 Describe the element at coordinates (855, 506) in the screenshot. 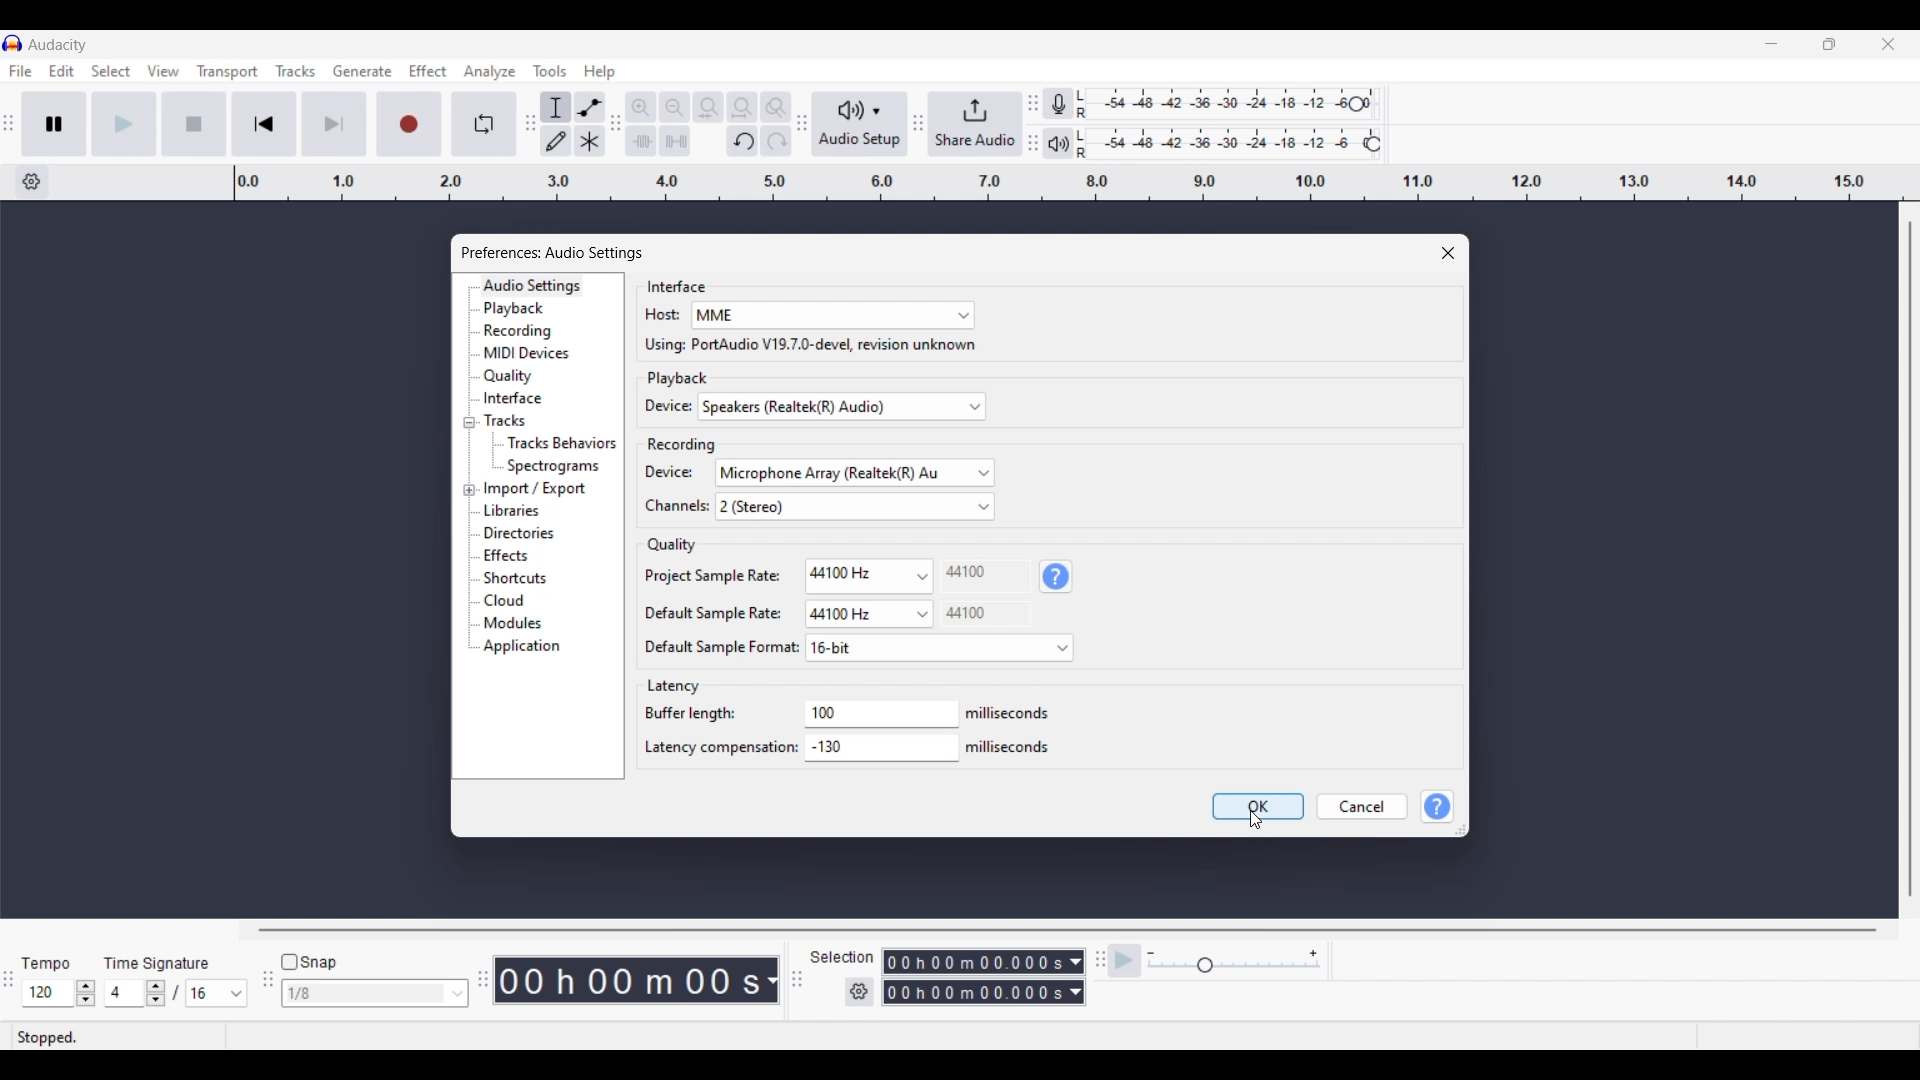

I see `Channels options` at that location.